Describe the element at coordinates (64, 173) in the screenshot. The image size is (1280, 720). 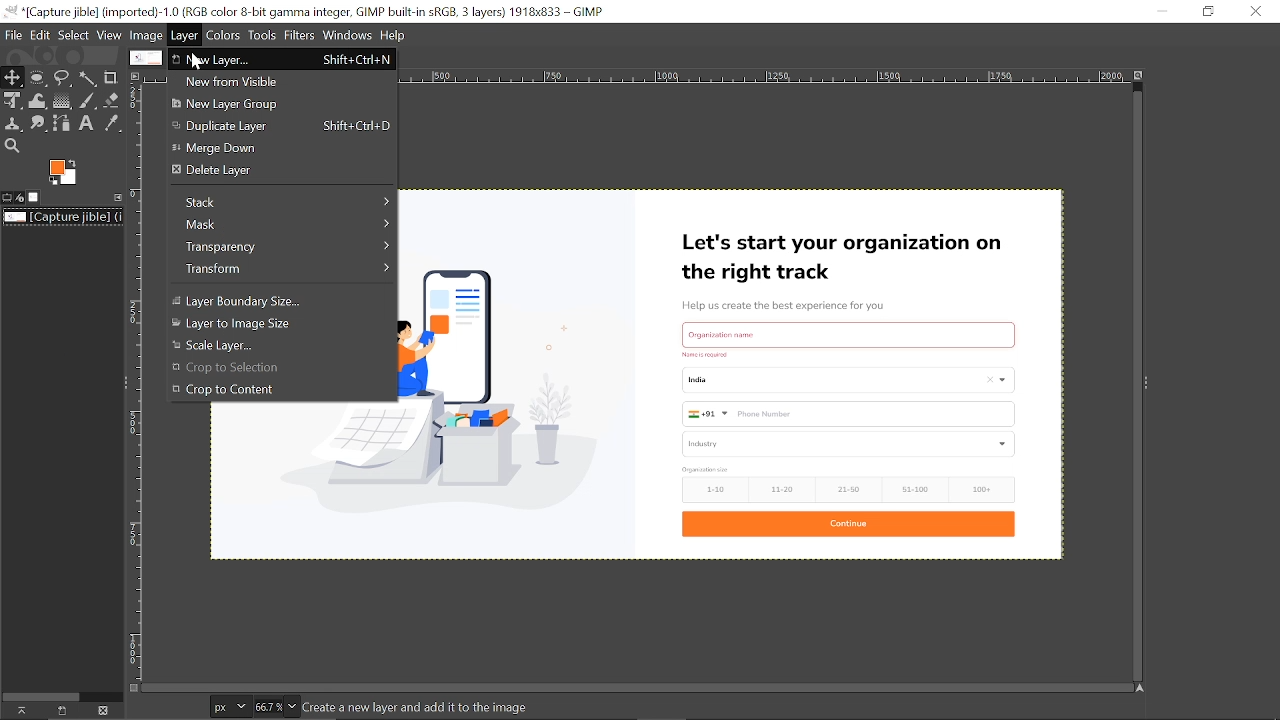
I see `Foreground color` at that location.